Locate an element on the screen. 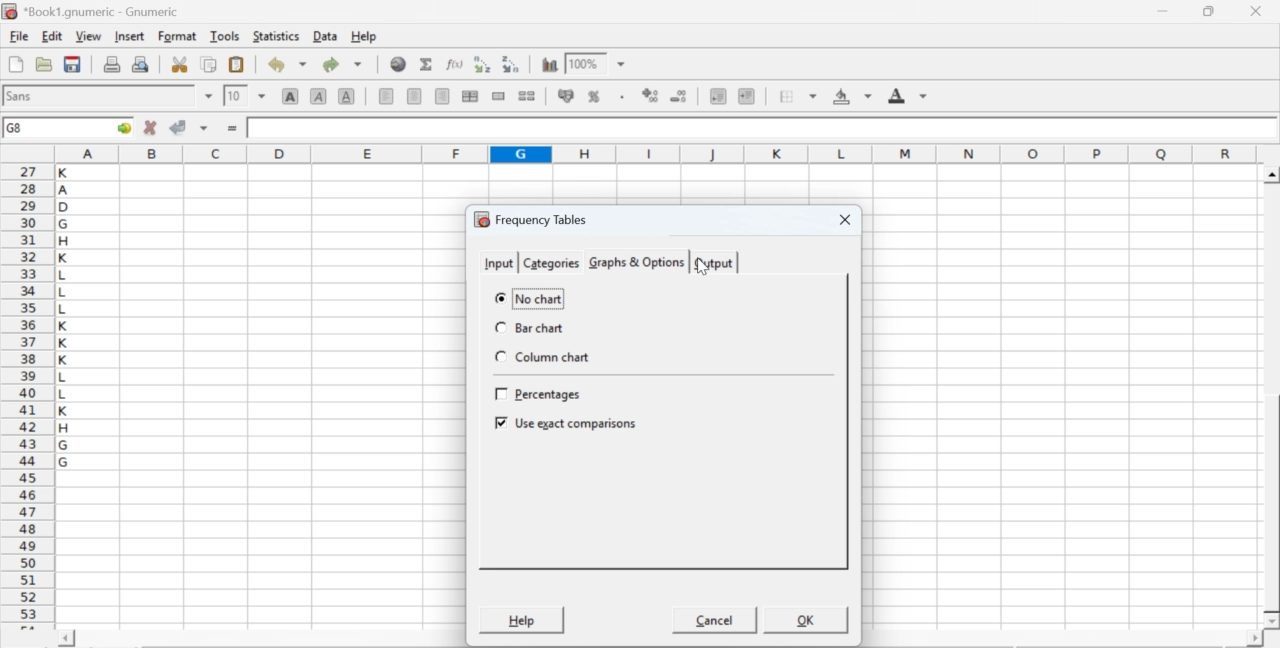 The image size is (1280, 648). edit is located at coordinates (52, 36).